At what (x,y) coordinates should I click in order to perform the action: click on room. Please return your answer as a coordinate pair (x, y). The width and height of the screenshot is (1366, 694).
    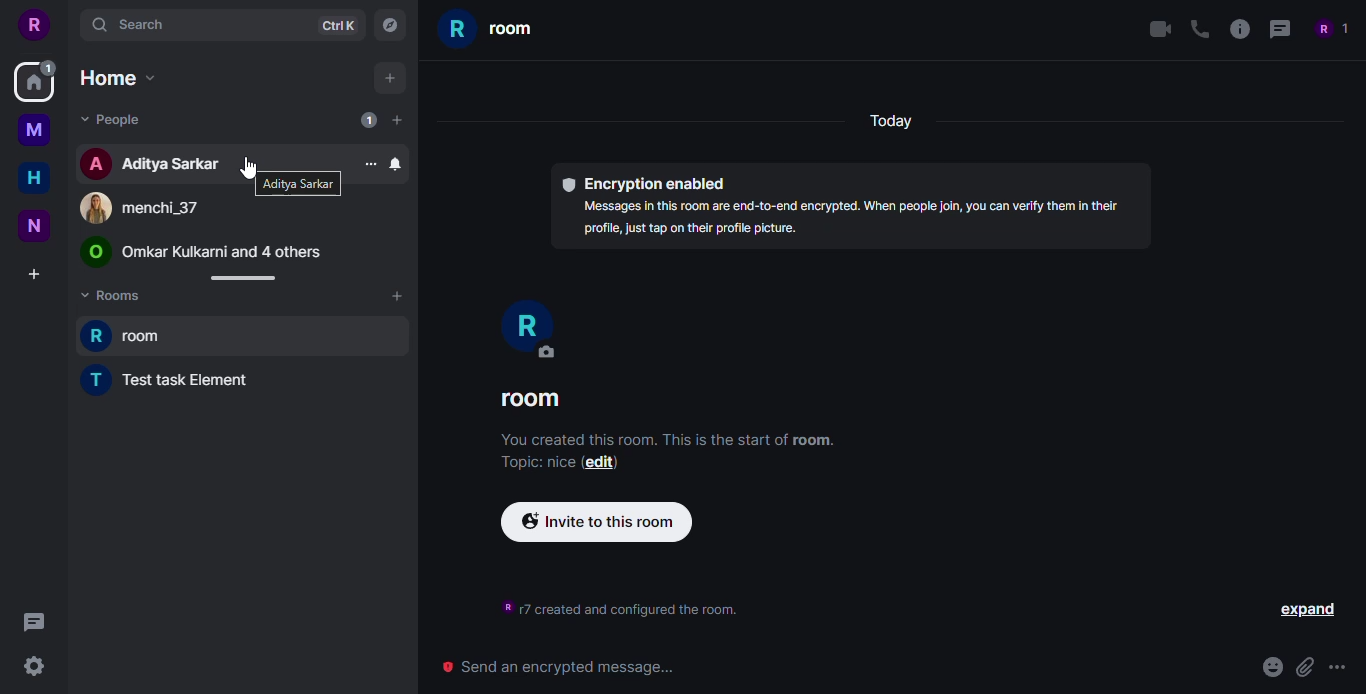
    Looking at the image, I should click on (491, 32).